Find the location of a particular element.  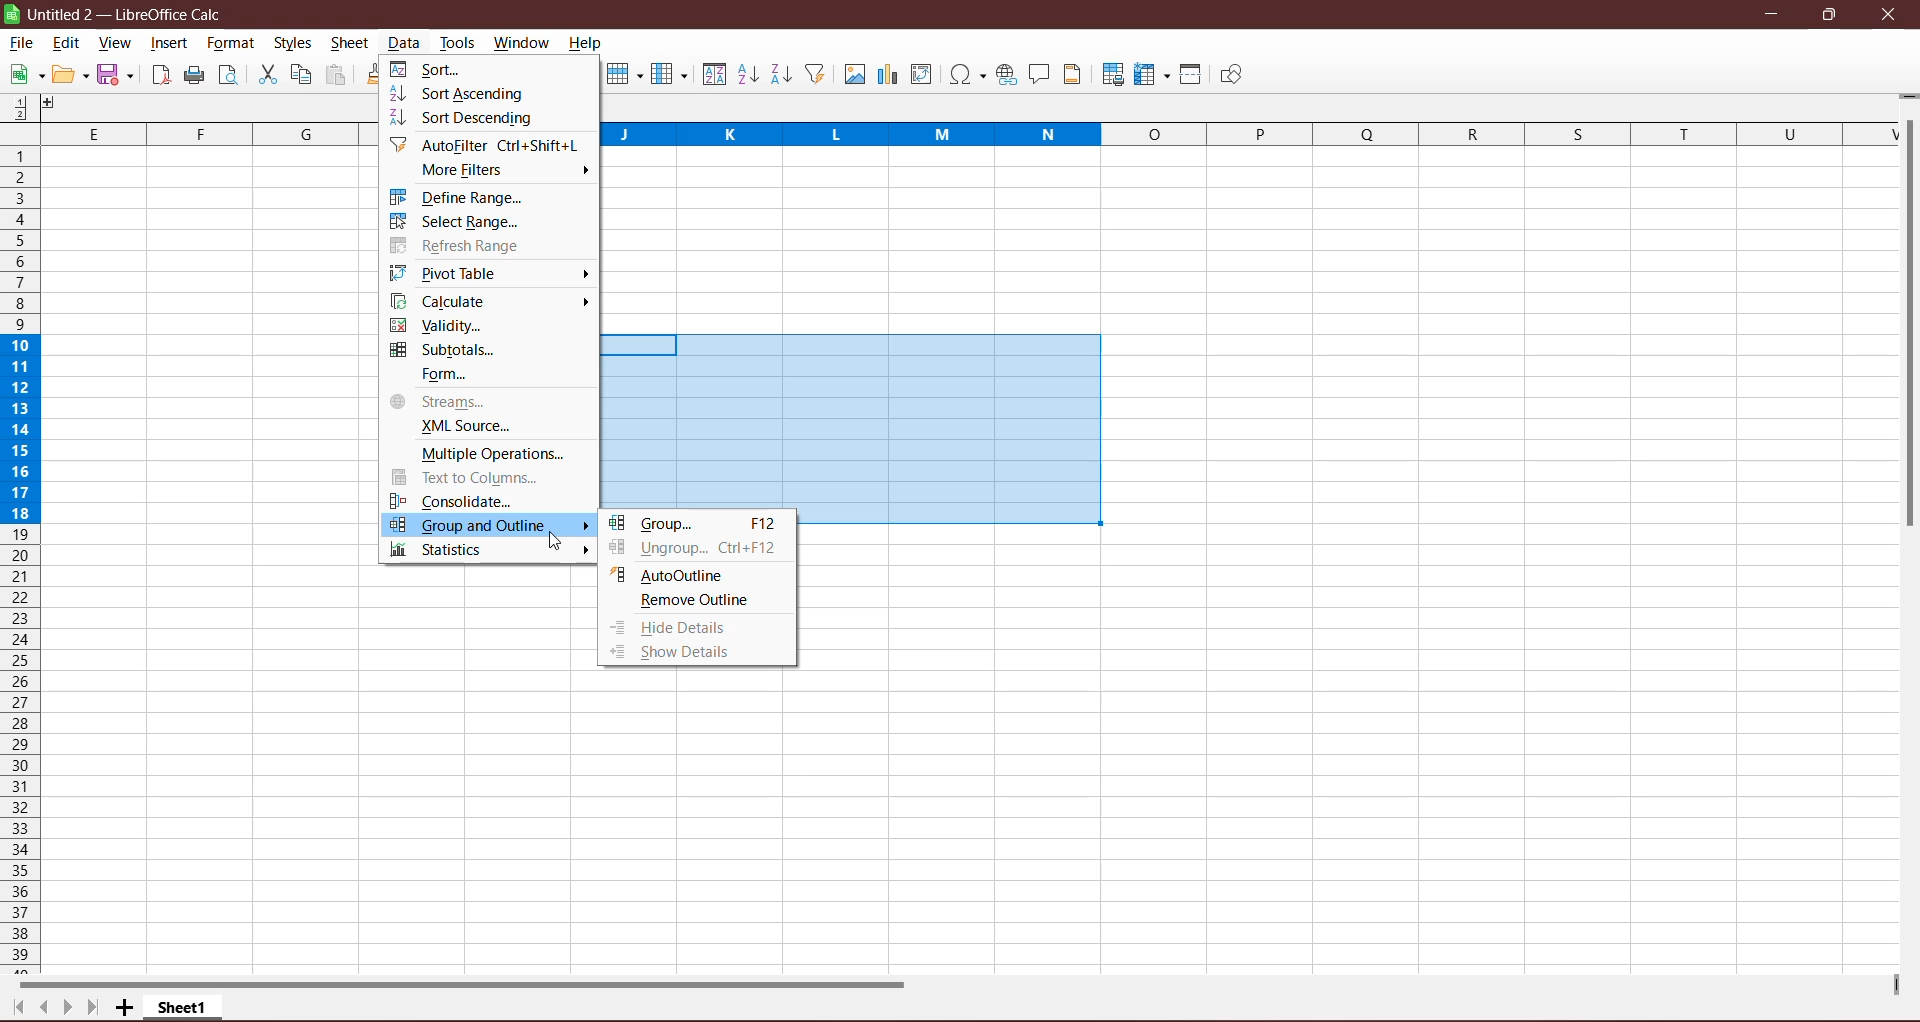

Scroll to previous page is located at coordinates (41, 1007).